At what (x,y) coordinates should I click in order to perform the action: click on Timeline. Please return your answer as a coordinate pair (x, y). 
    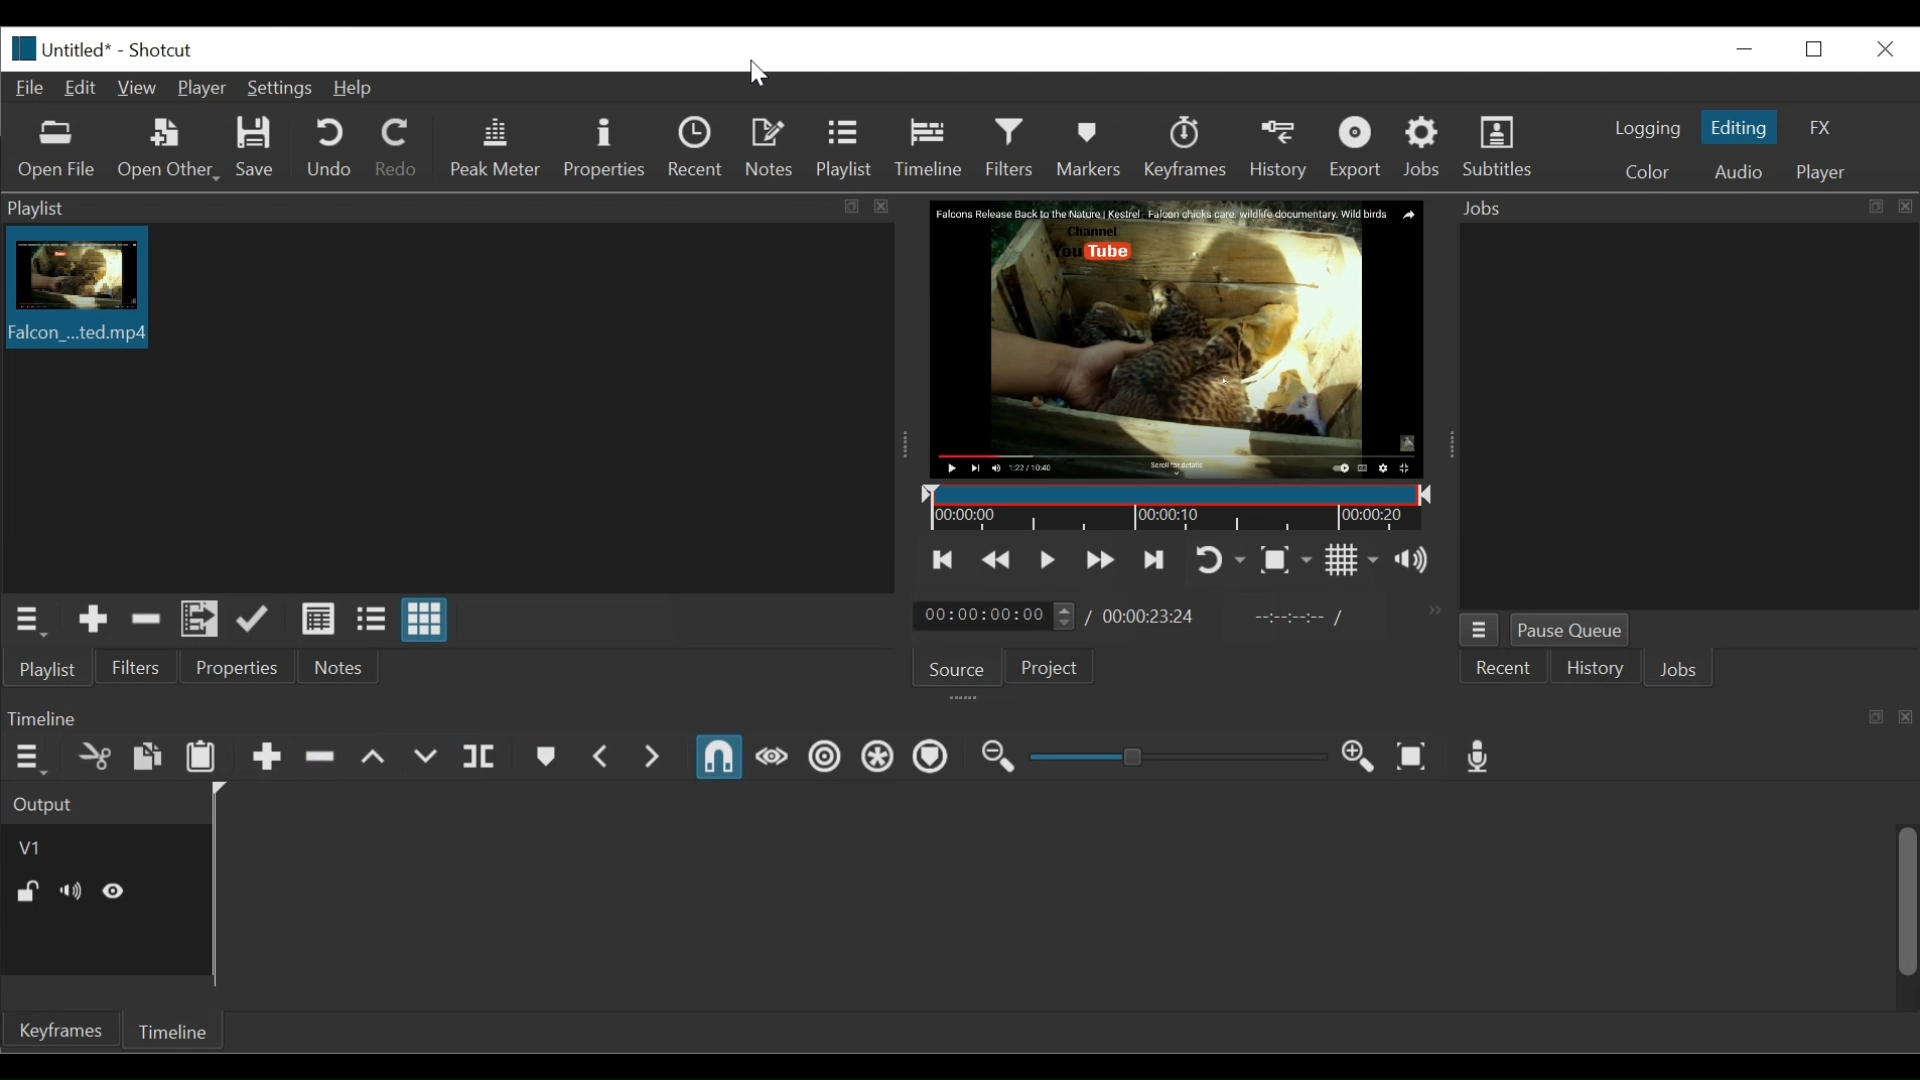
    Looking at the image, I should click on (177, 1032).